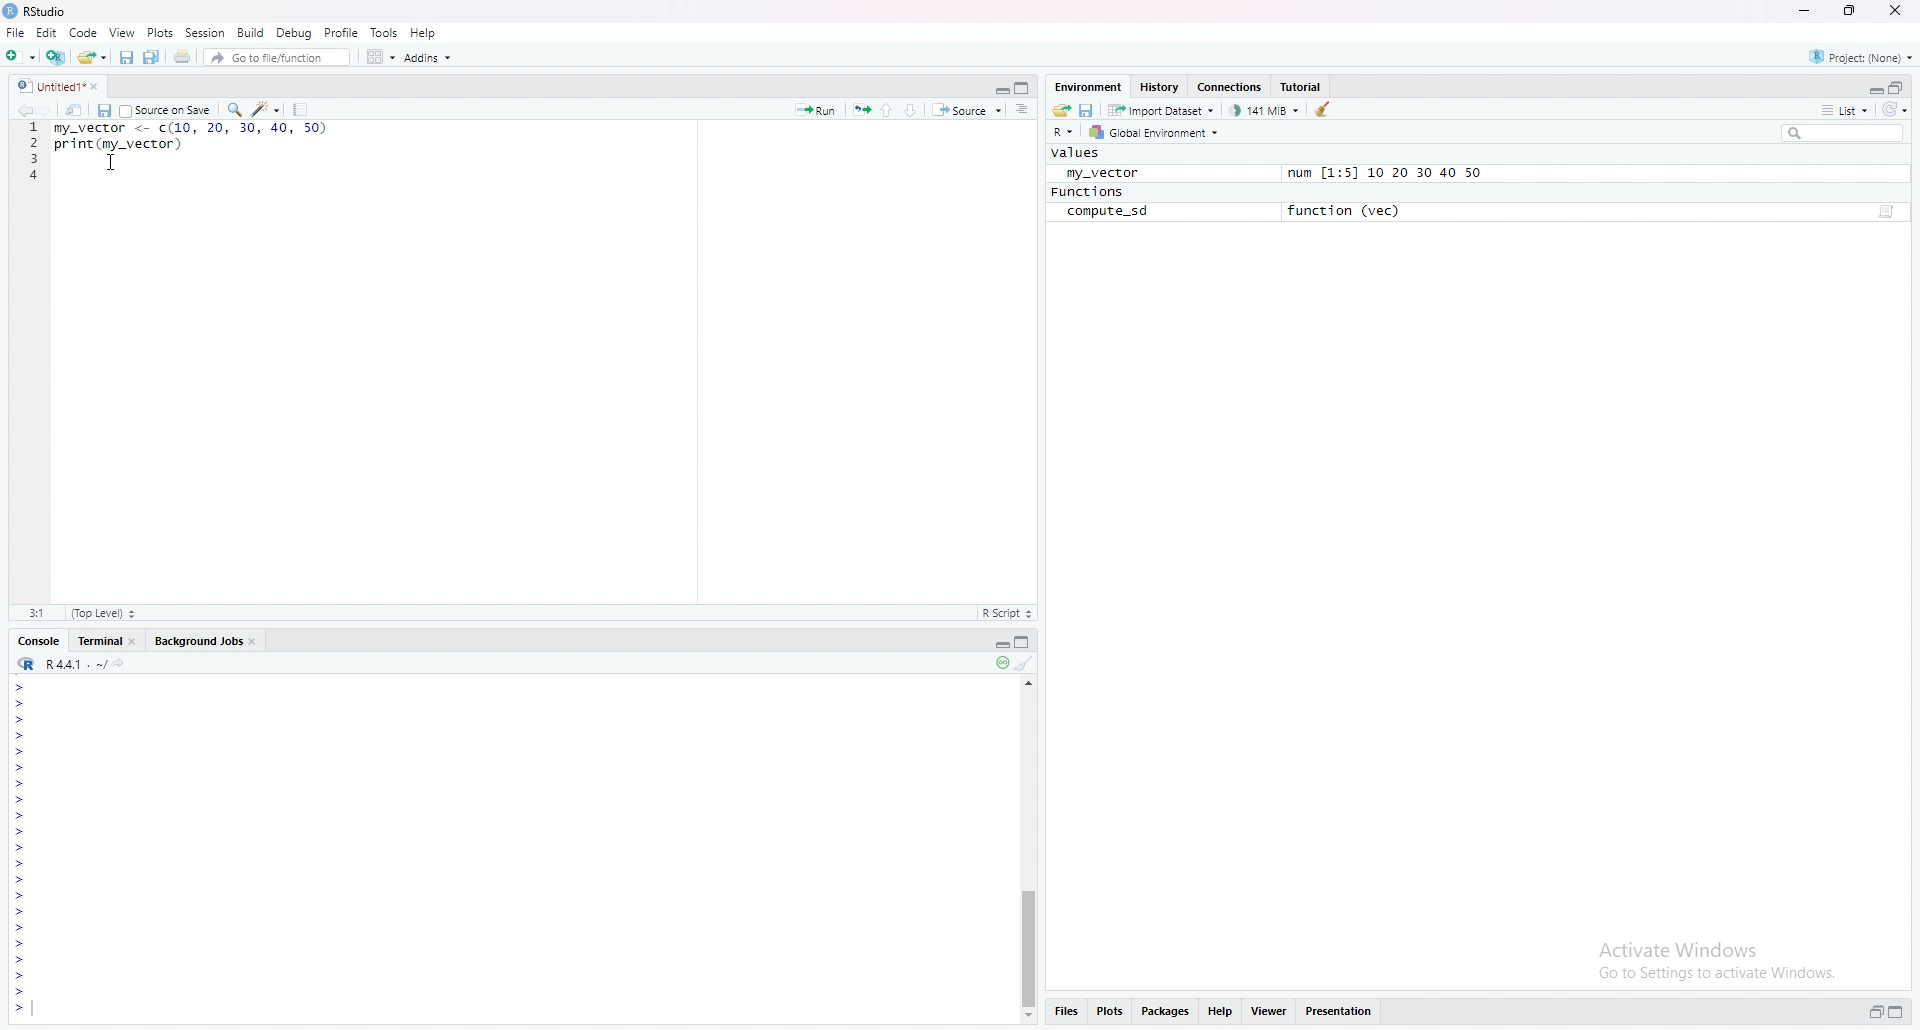  I want to click on Prompt cursor, so click(20, 960).